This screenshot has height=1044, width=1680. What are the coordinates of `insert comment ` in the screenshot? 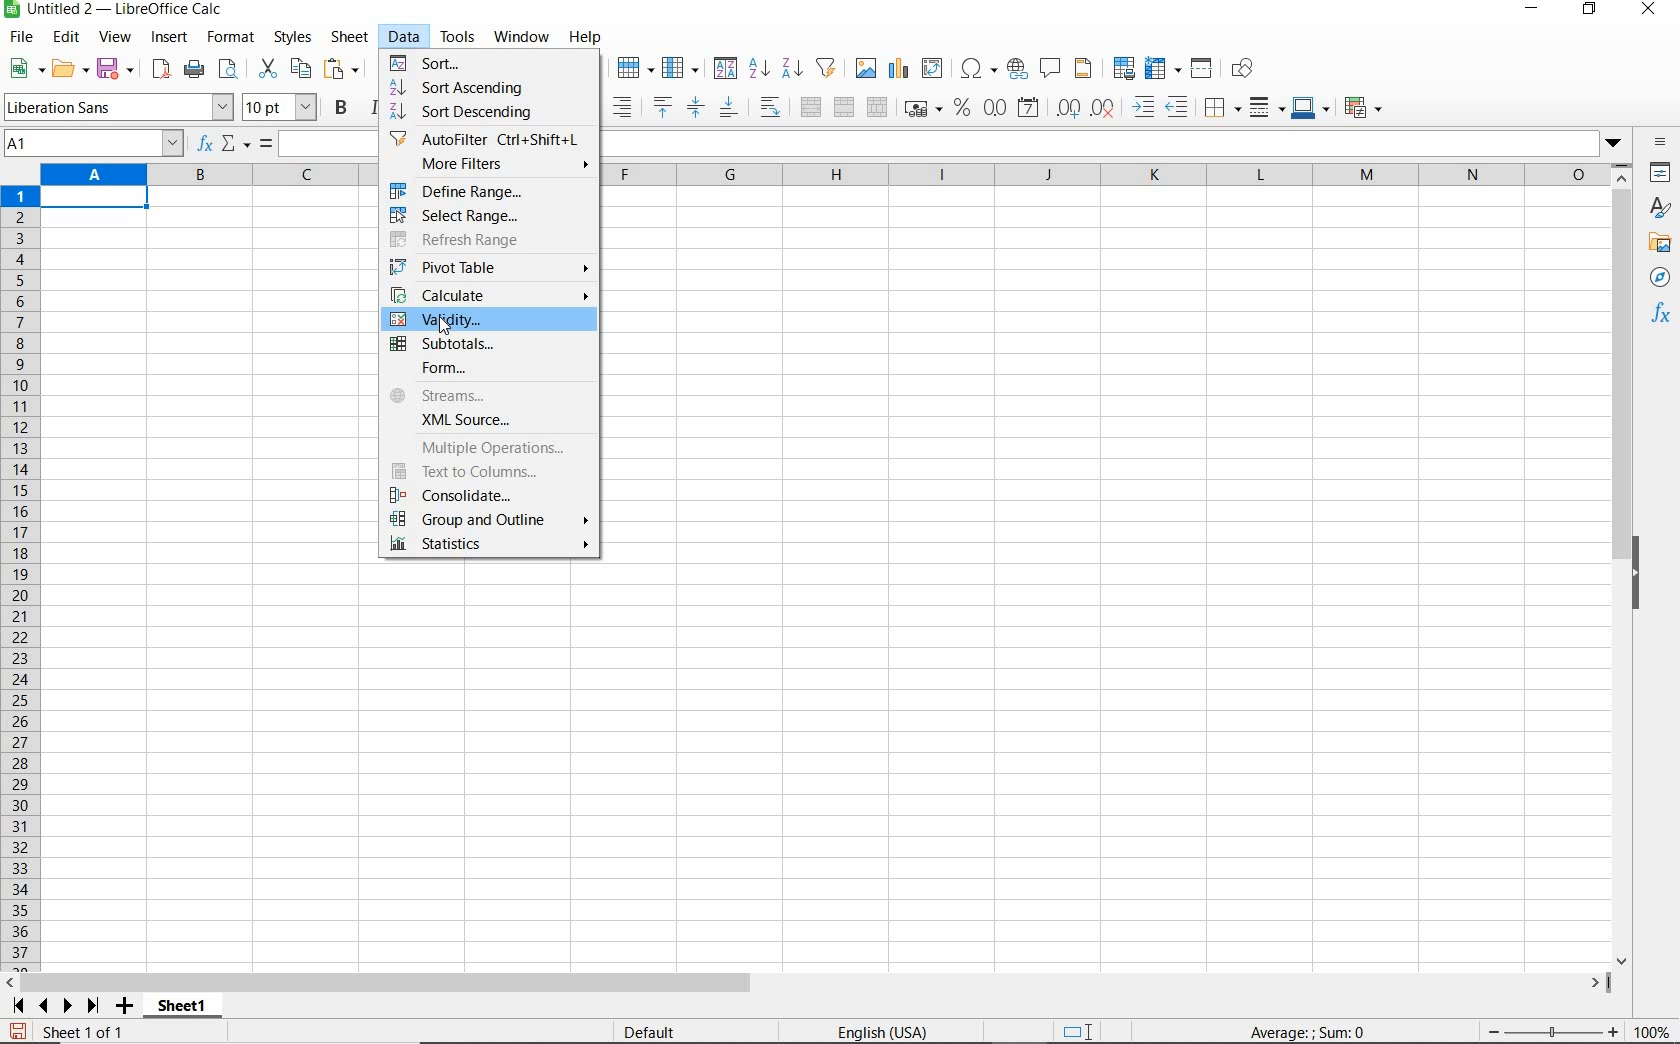 It's located at (1051, 69).